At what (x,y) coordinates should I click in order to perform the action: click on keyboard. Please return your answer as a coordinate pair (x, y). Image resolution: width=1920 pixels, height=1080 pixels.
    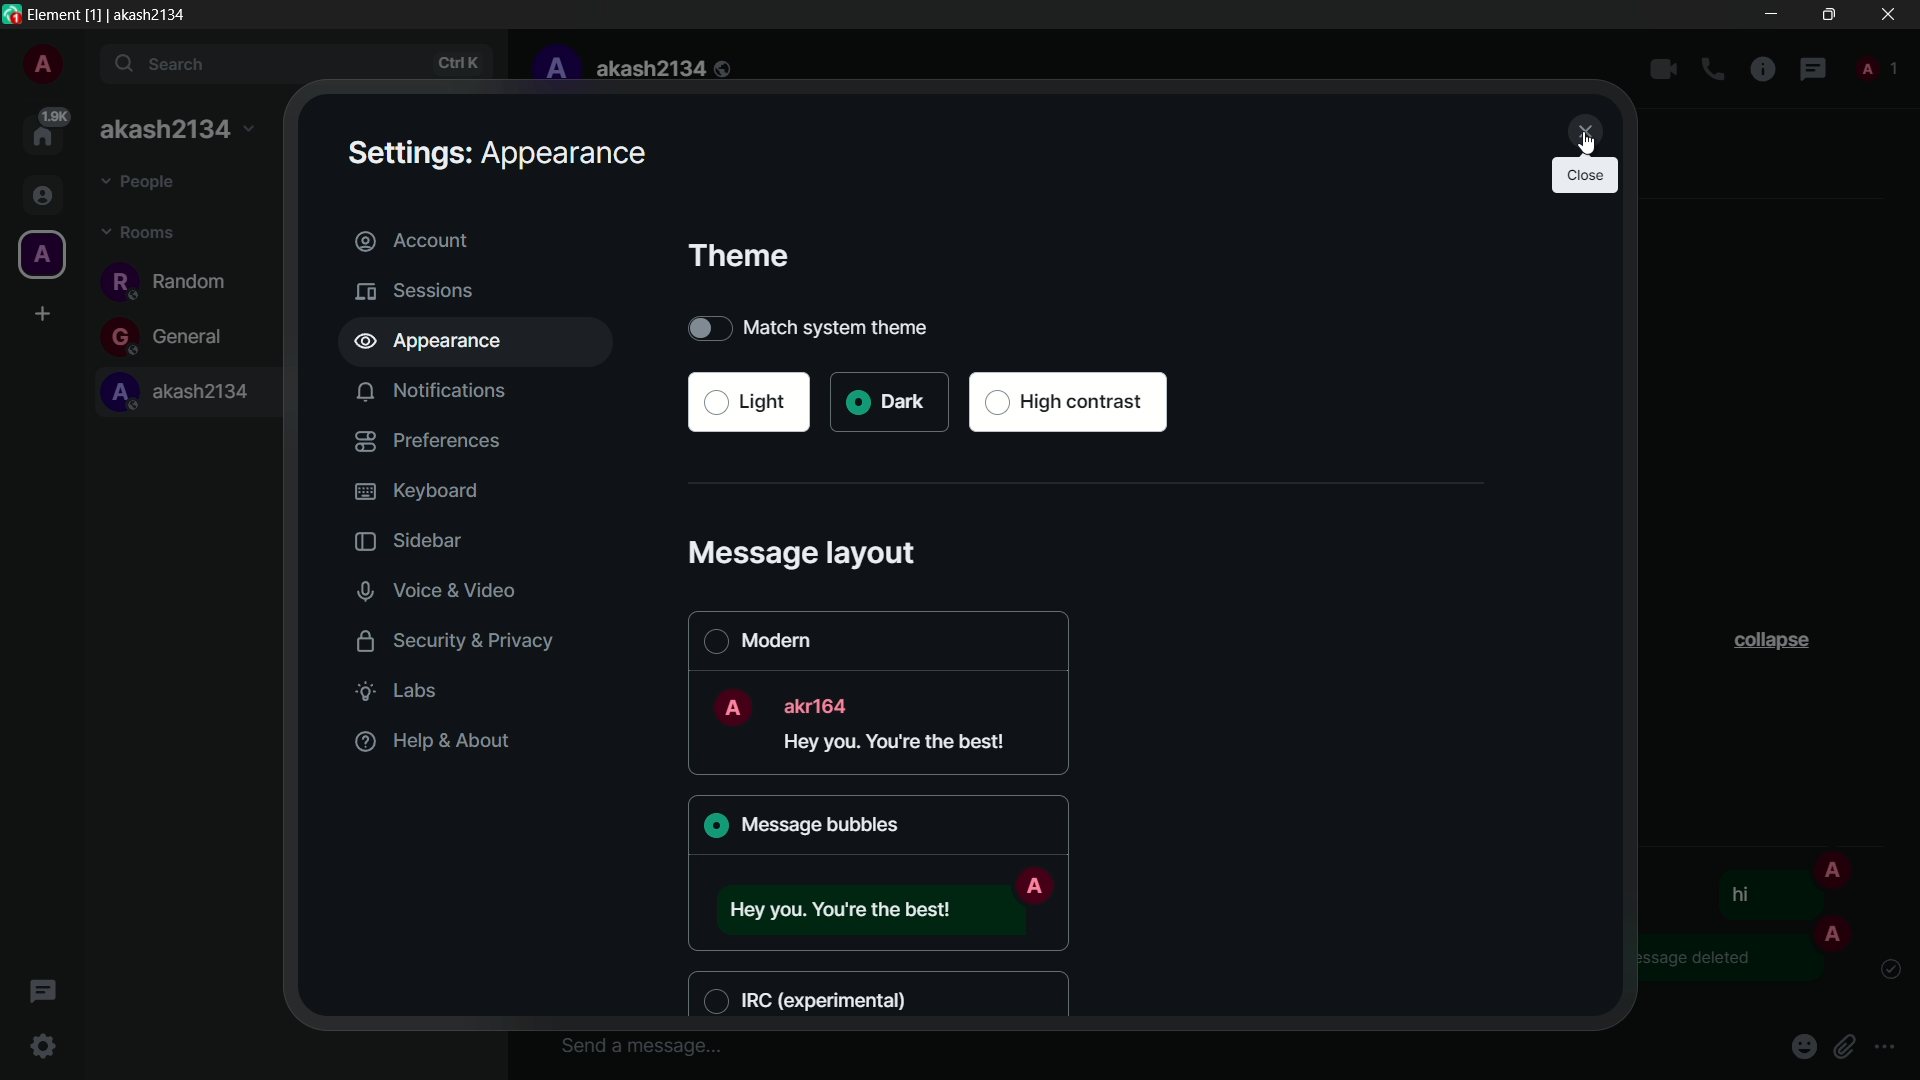
    Looking at the image, I should click on (416, 491).